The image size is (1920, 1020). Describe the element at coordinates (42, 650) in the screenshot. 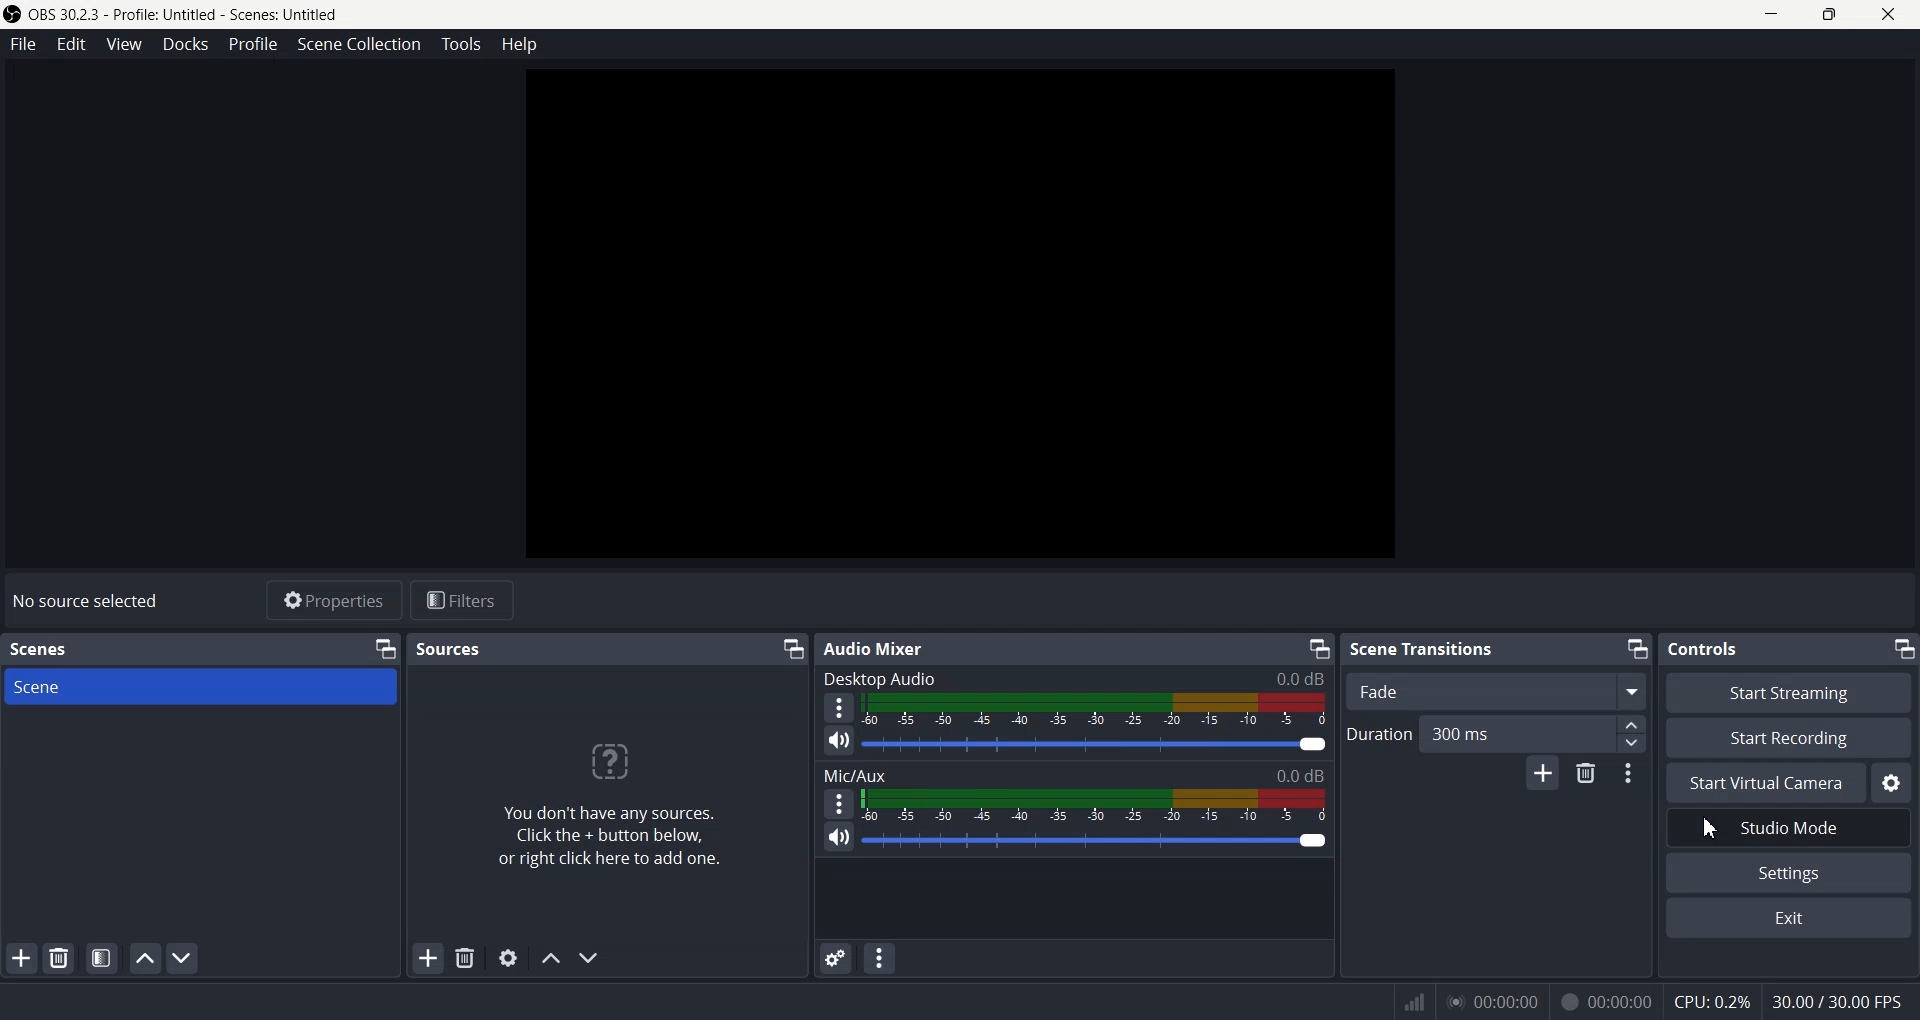

I see `Scenes` at that location.